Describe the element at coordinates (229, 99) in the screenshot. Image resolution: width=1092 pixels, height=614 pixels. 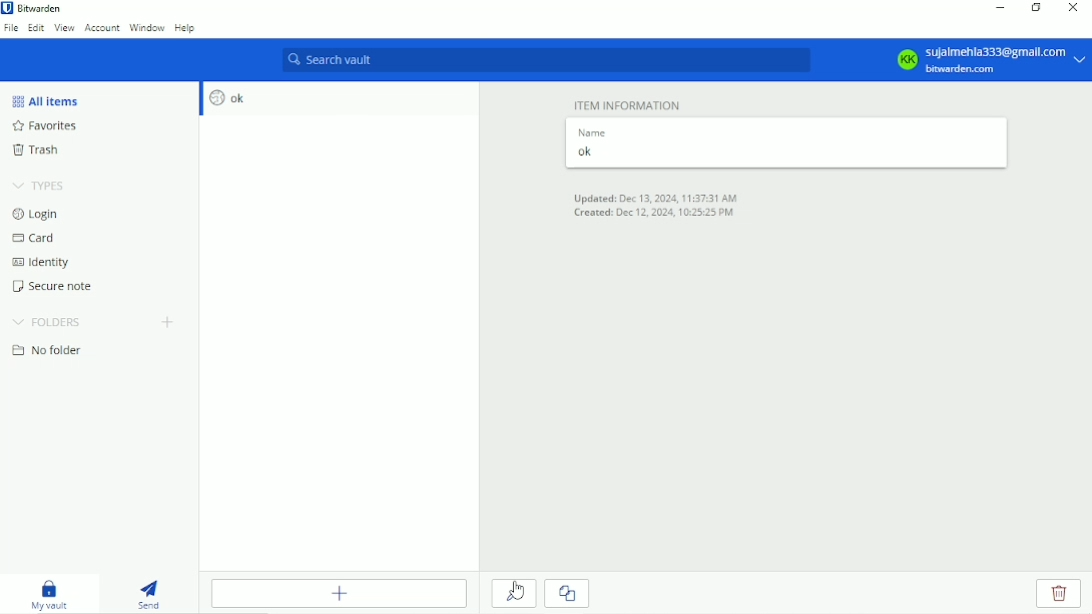
I see `ok` at that location.